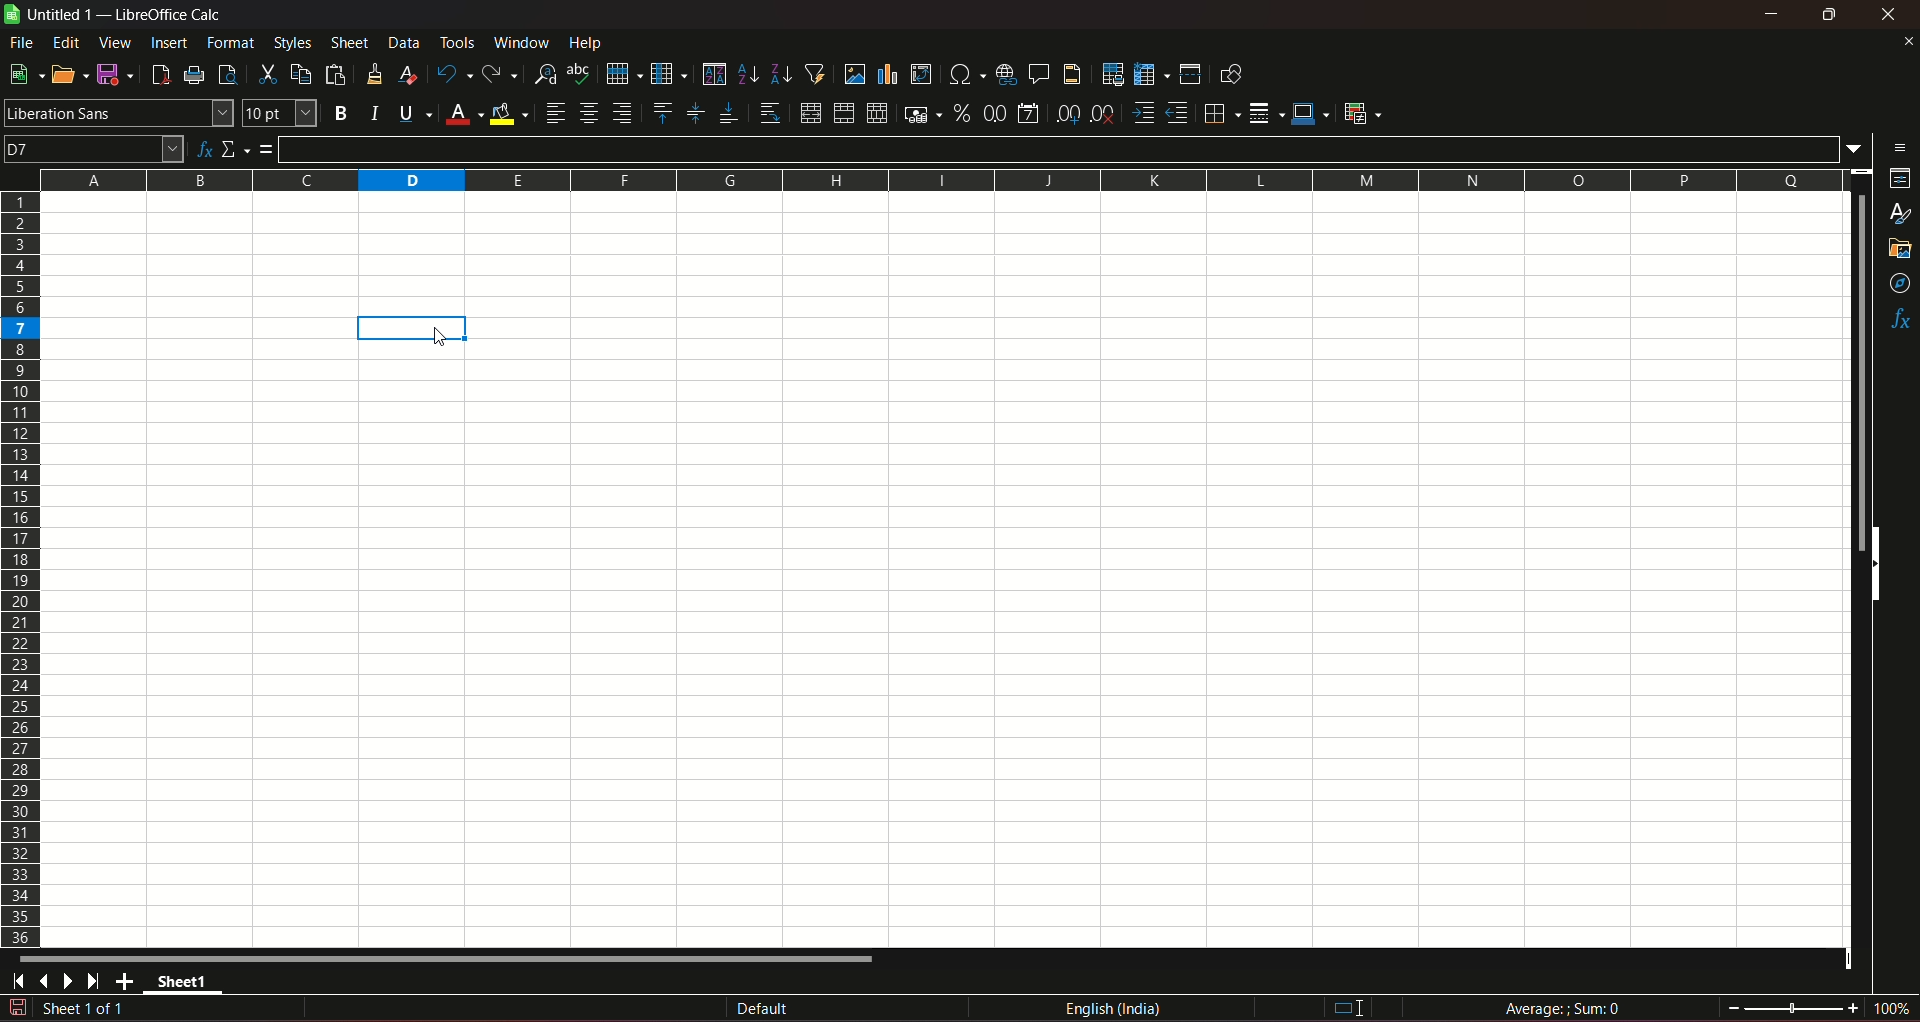 The width and height of the screenshot is (1920, 1022). What do you see at coordinates (167, 41) in the screenshot?
I see `insert` at bounding box center [167, 41].